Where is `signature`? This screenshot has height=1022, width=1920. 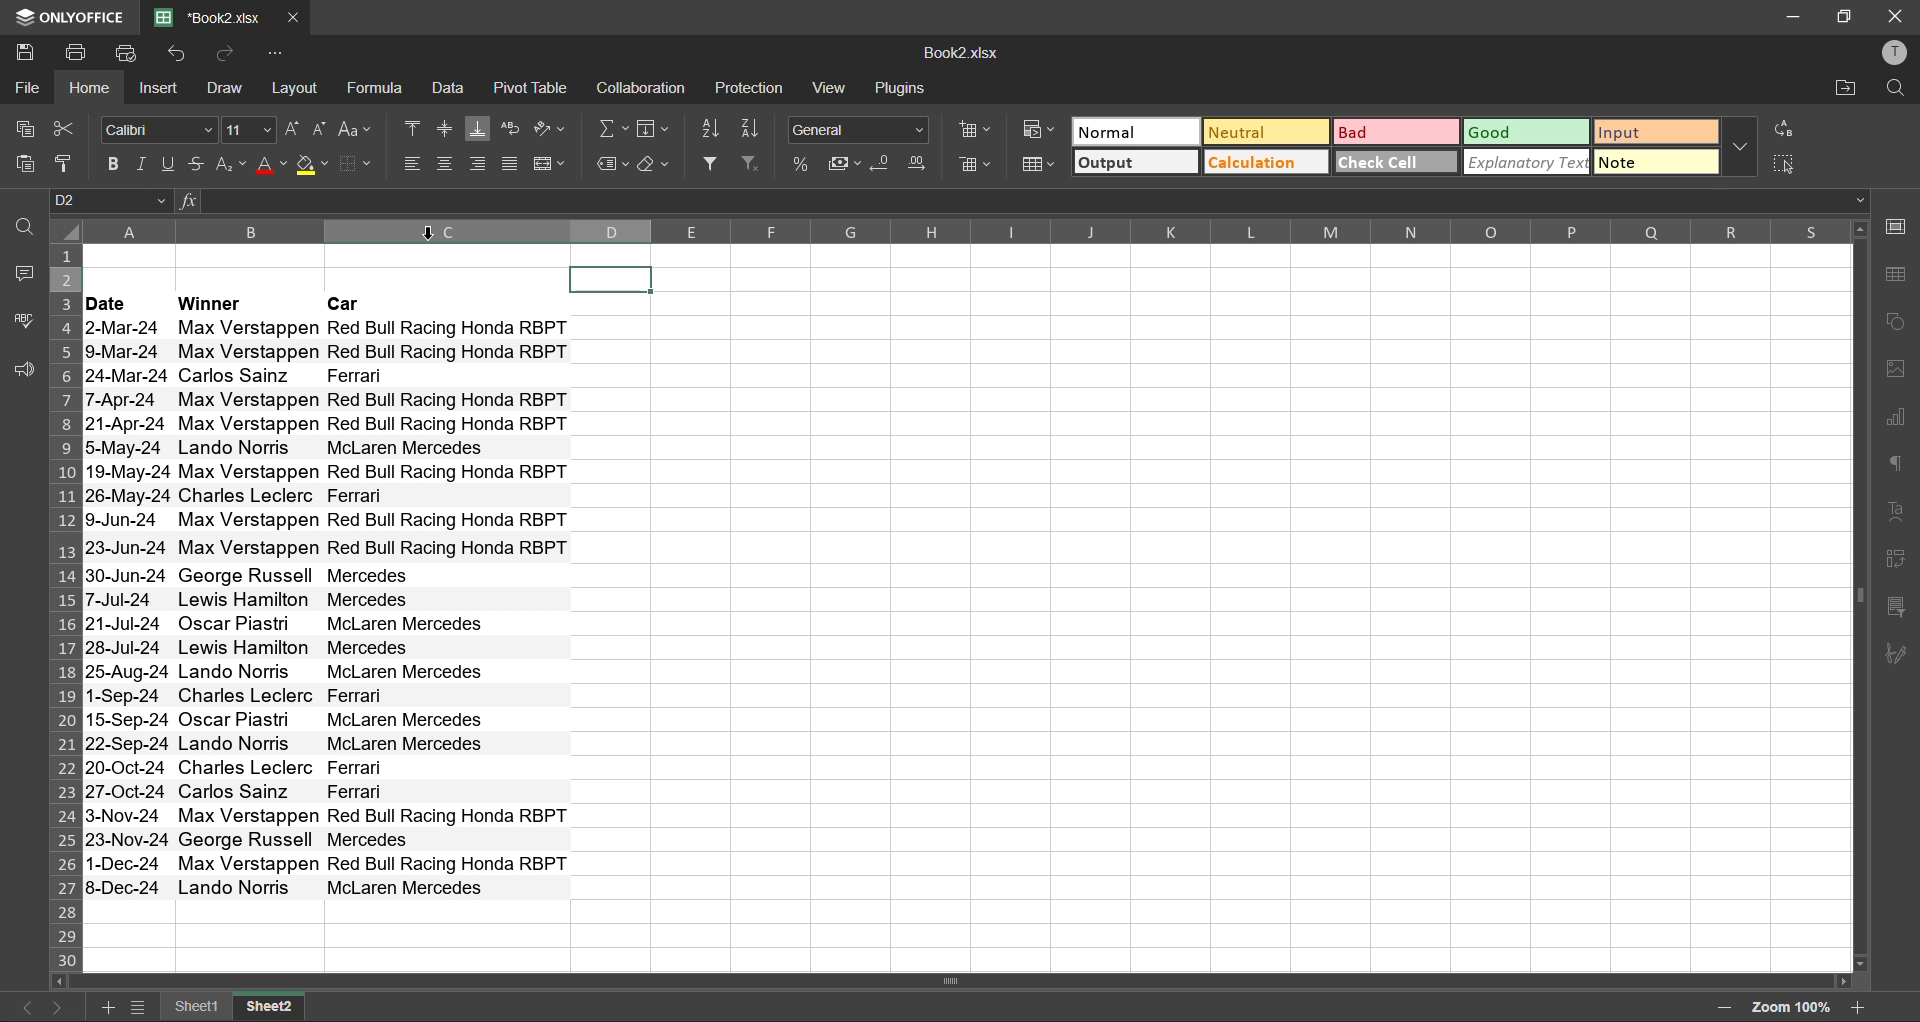 signature is located at coordinates (1897, 660).